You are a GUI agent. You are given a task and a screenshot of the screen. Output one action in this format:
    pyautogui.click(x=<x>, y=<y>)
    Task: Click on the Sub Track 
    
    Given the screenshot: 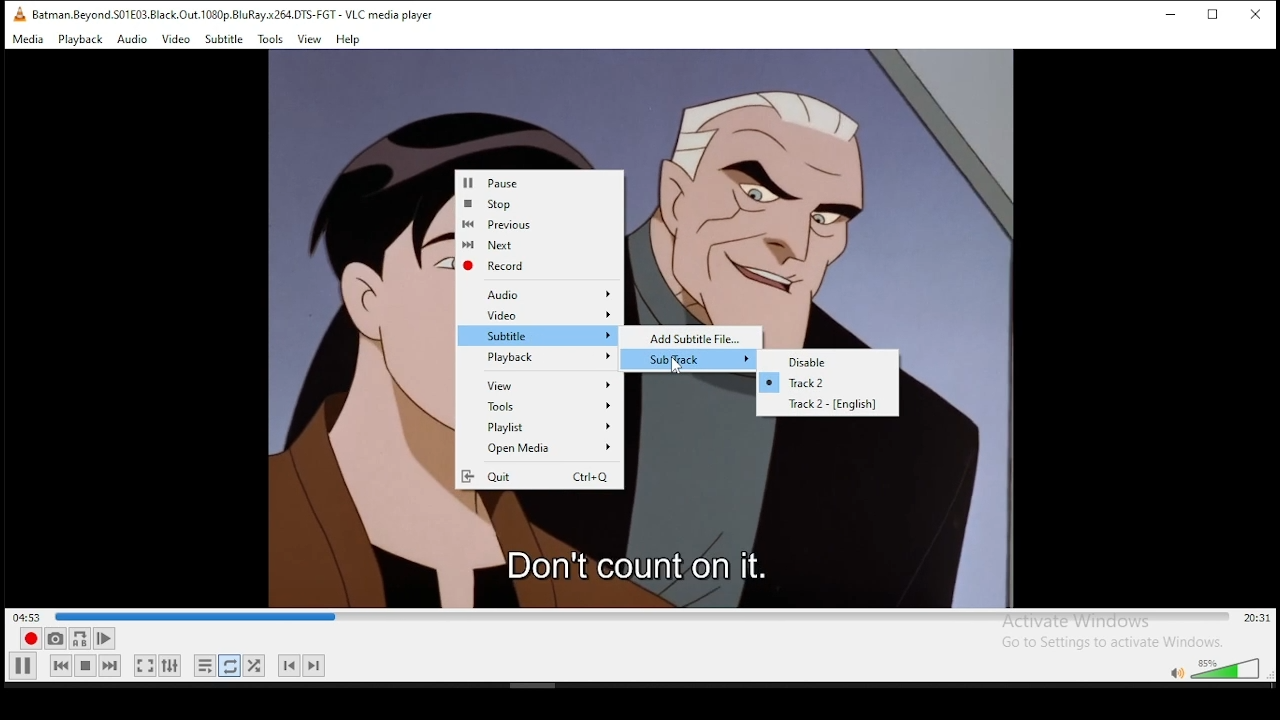 What is the action you would take?
    pyautogui.click(x=699, y=360)
    